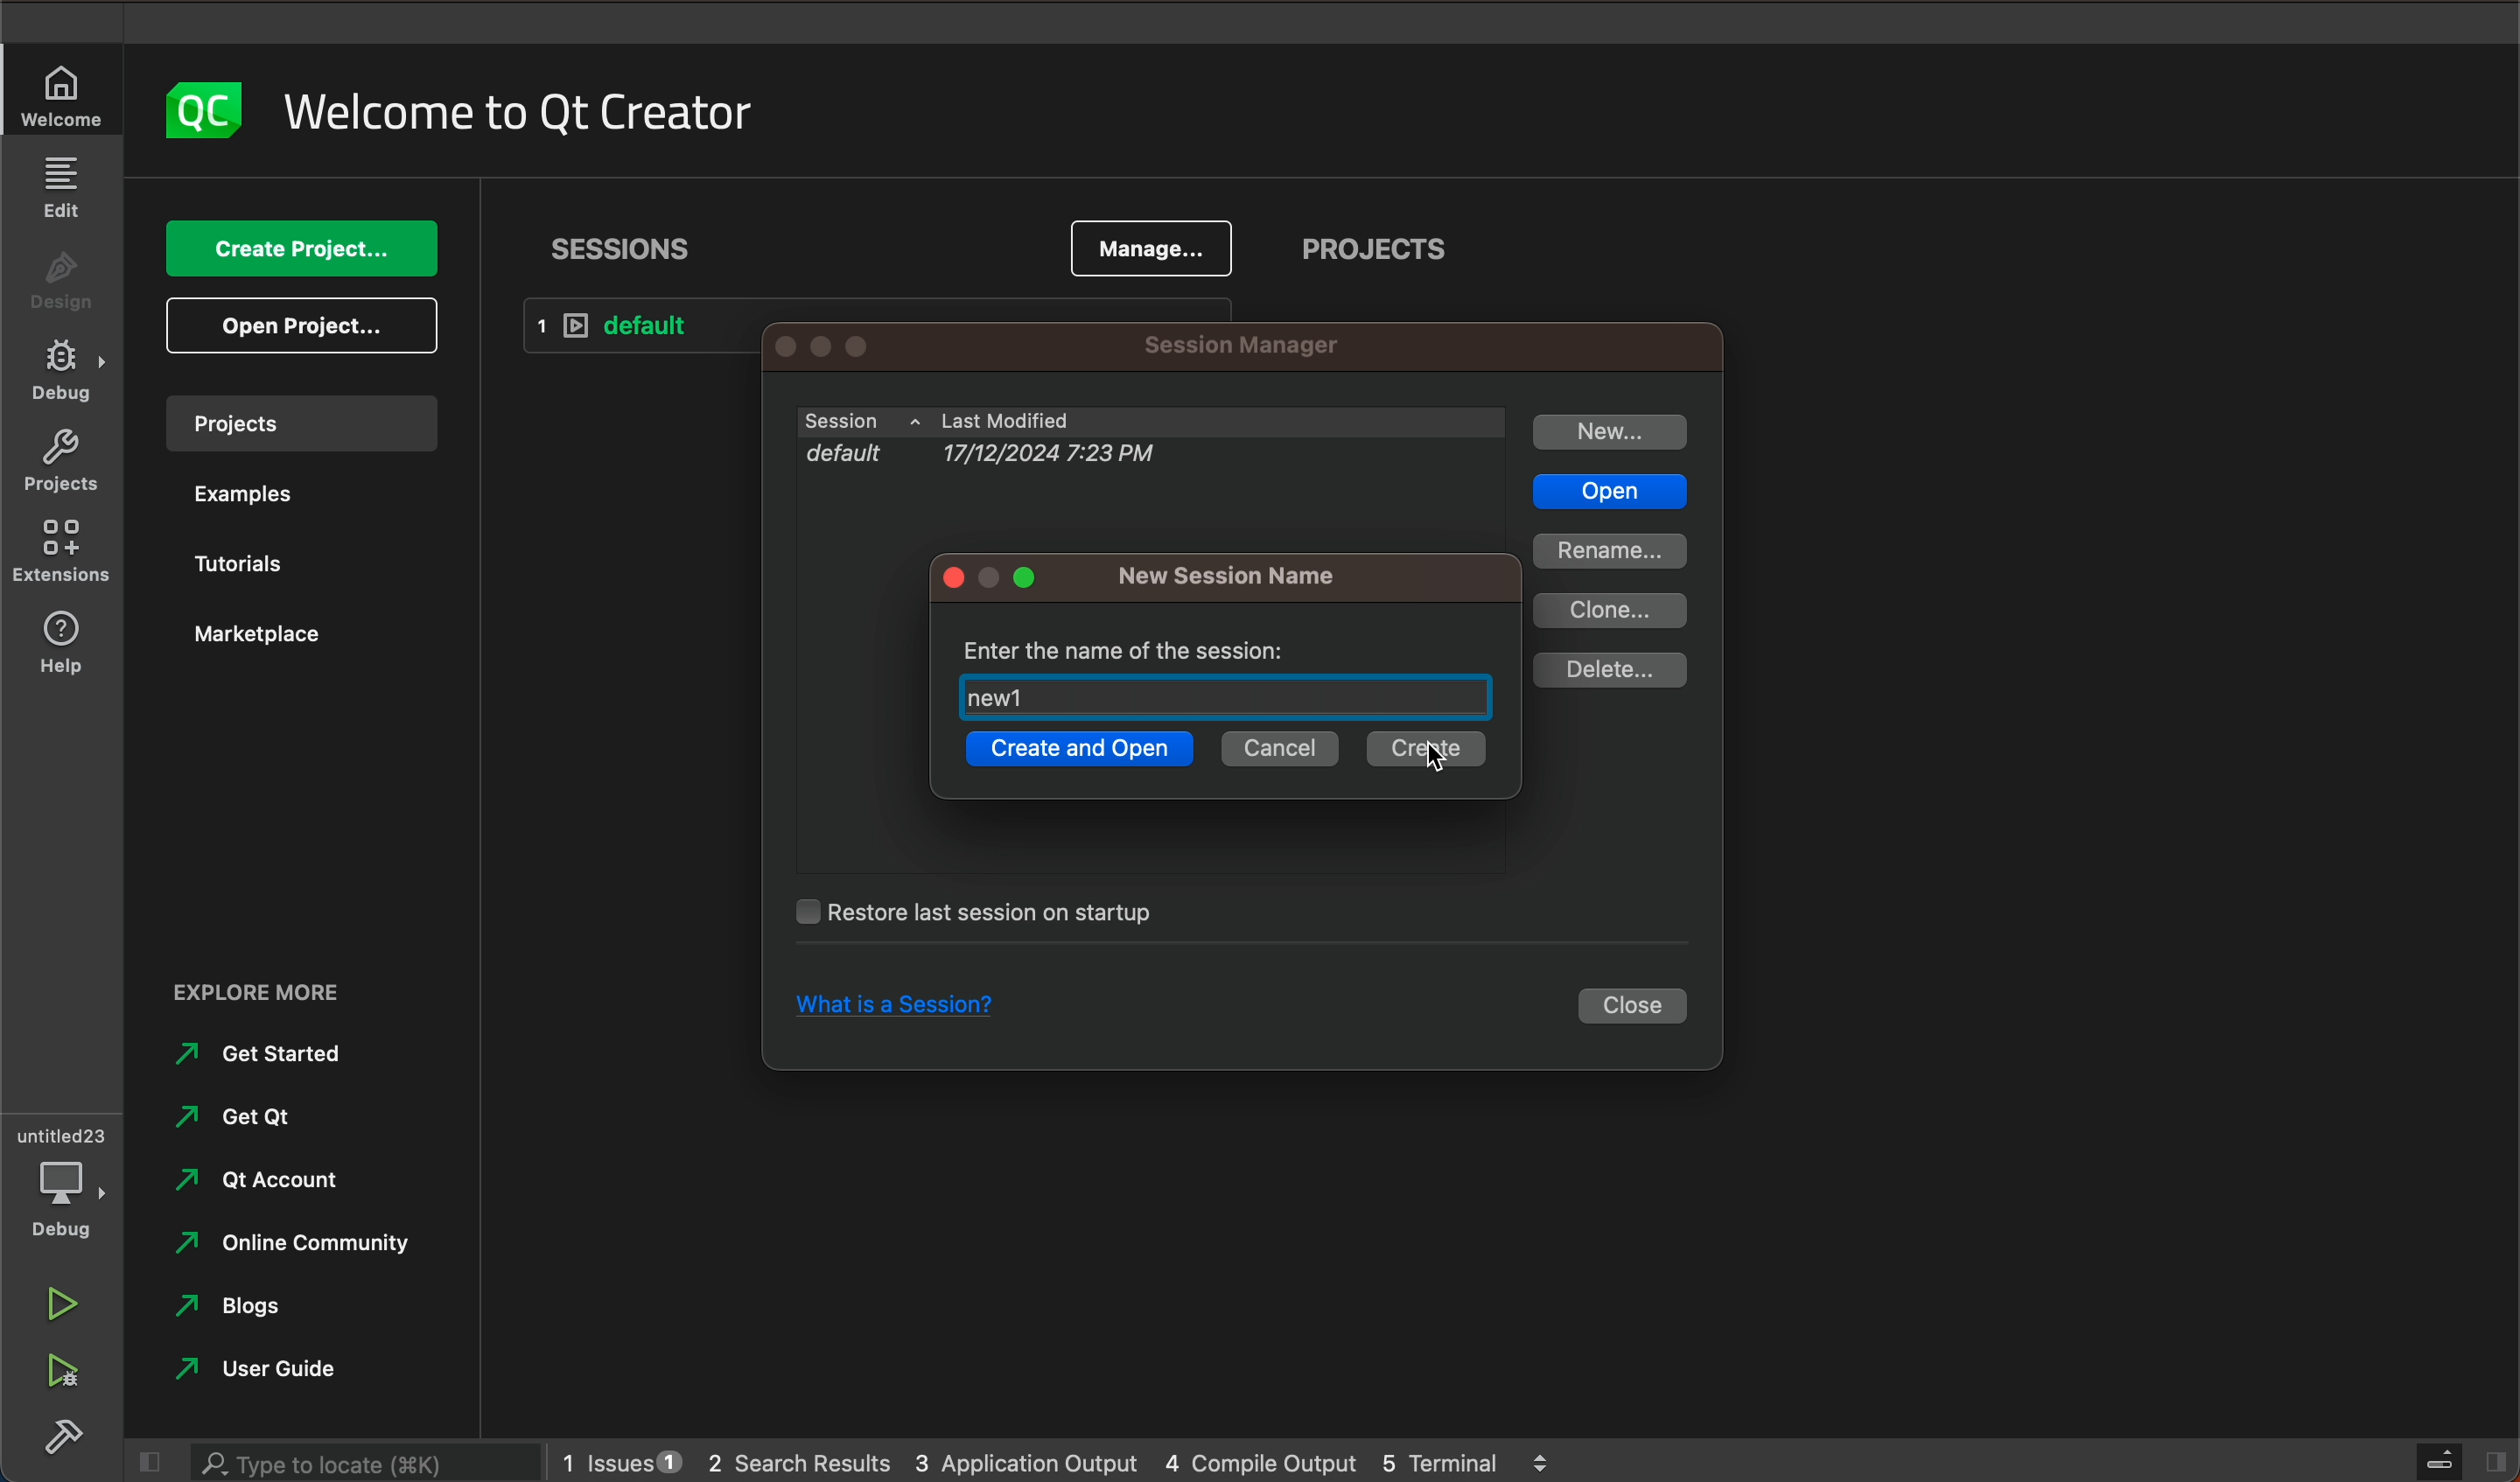 The width and height of the screenshot is (2520, 1482). I want to click on Extensions, so click(64, 553).